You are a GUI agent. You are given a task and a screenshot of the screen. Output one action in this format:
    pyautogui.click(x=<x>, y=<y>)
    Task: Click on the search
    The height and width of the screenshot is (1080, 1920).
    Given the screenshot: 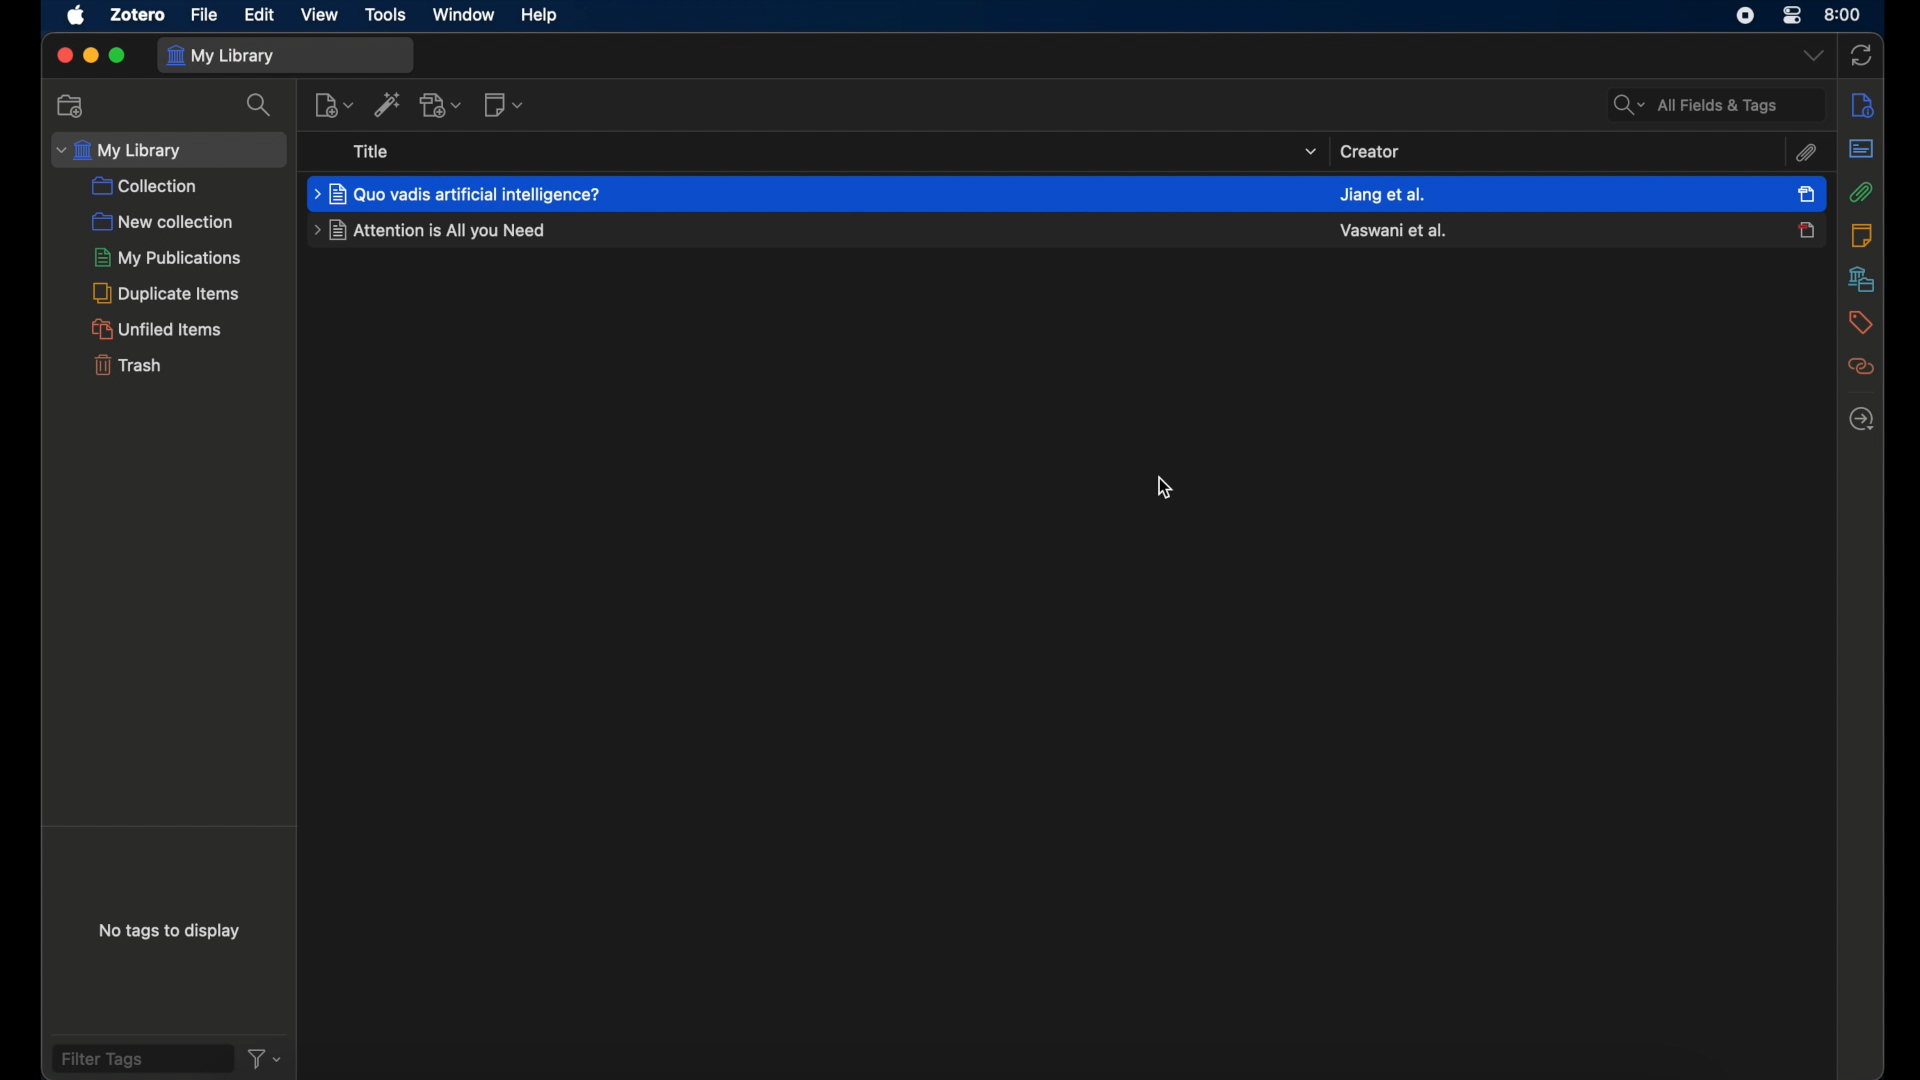 What is the action you would take?
    pyautogui.click(x=259, y=105)
    